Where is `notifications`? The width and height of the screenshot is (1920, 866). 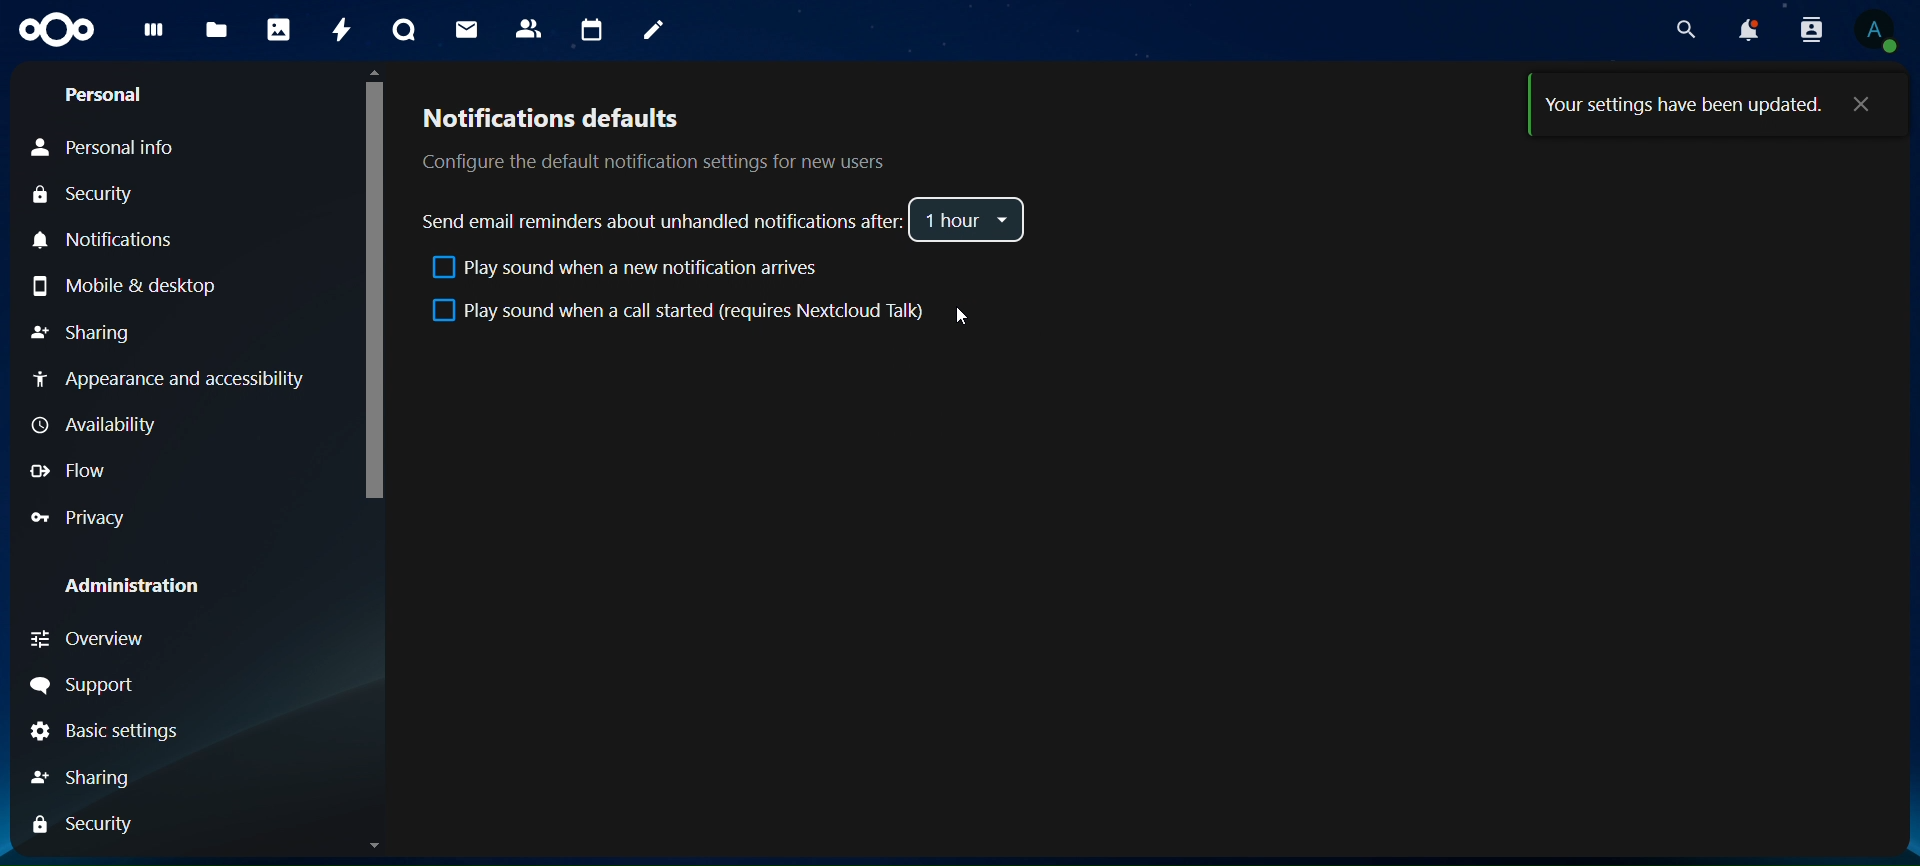 notifications is located at coordinates (1746, 30).